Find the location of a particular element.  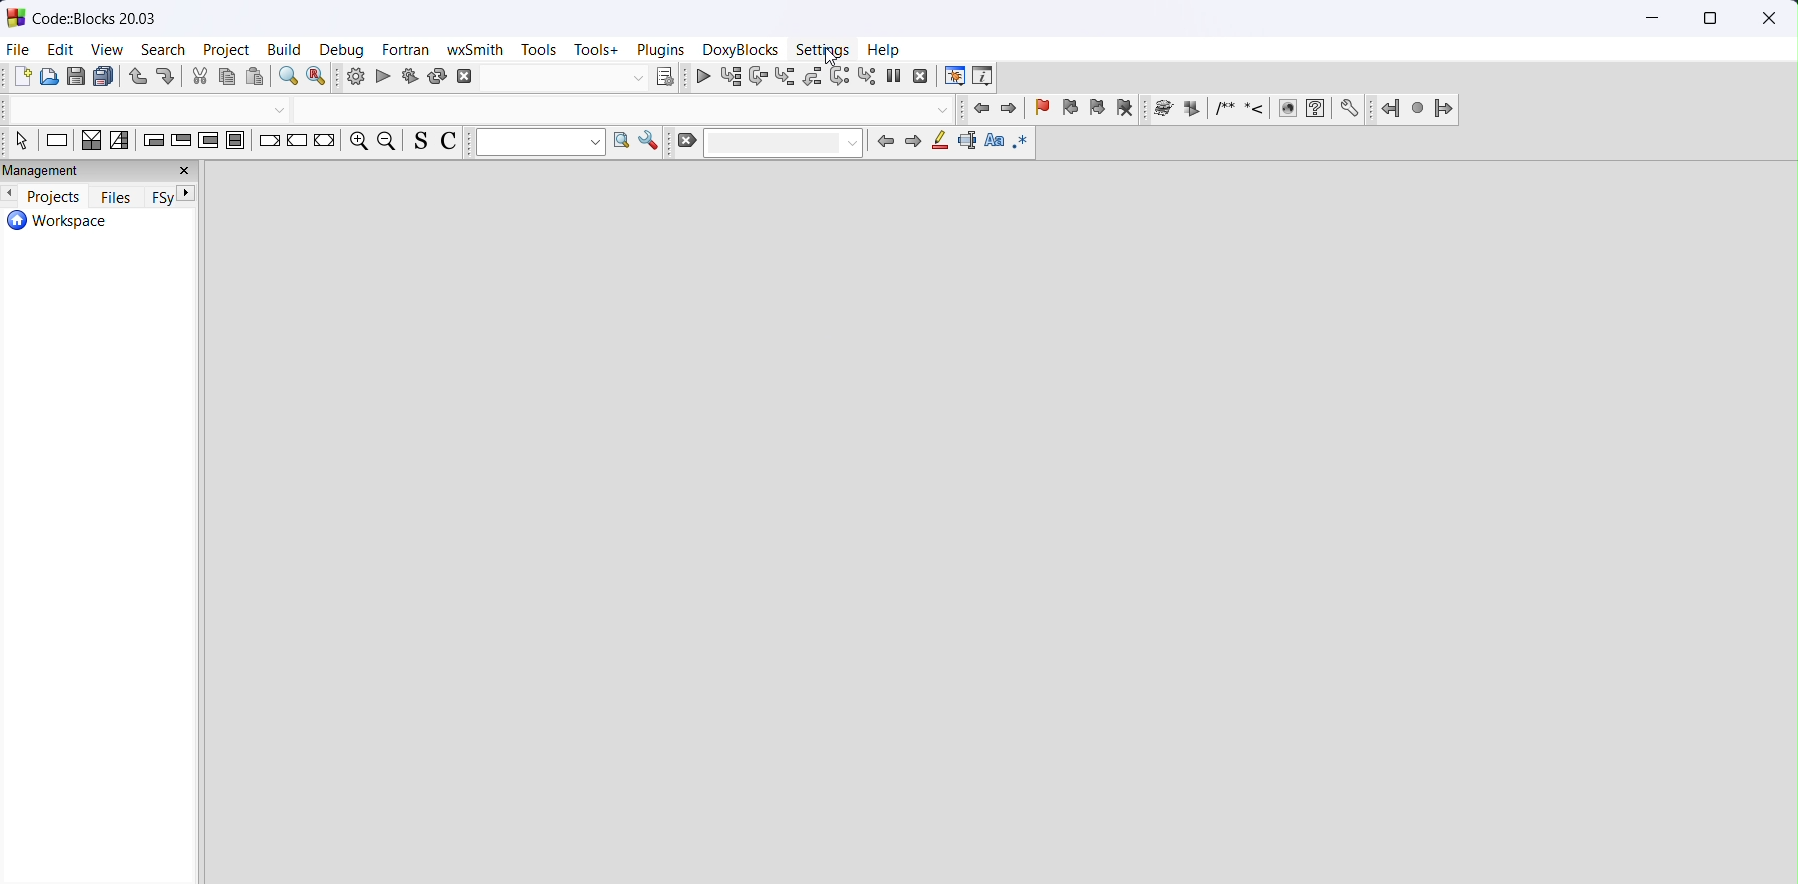

build is located at coordinates (286, 51).